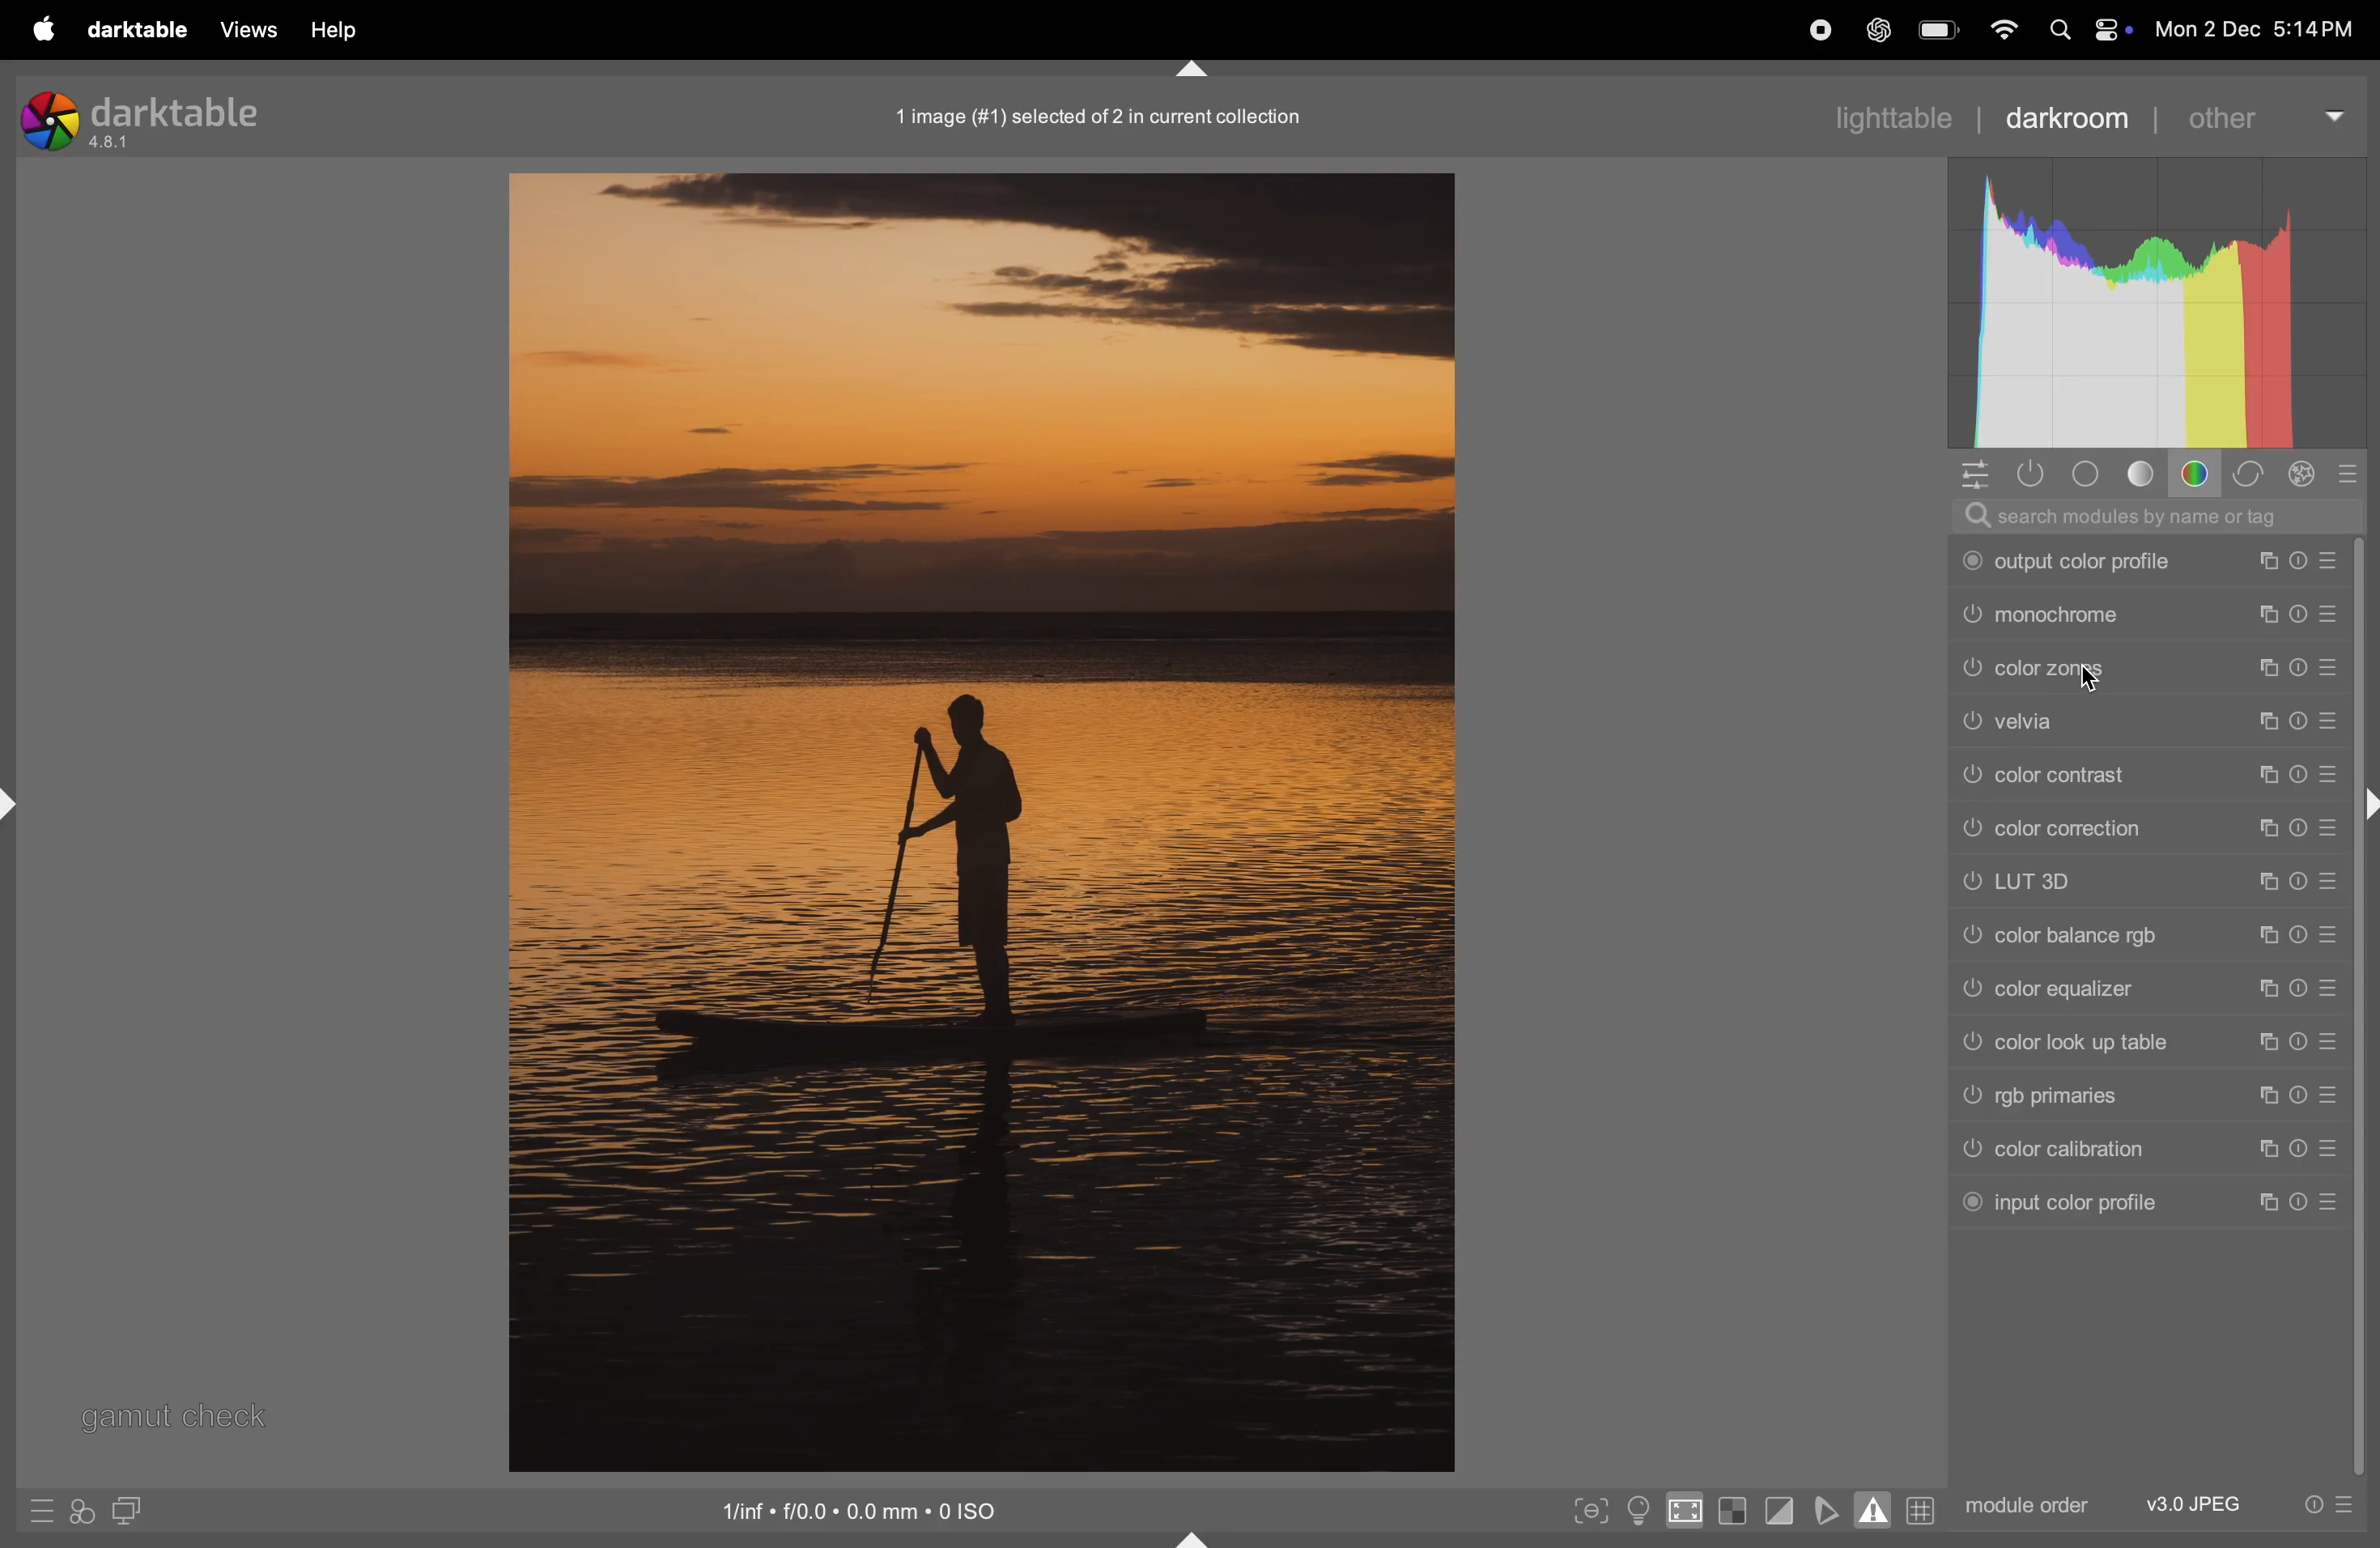 This screenshot has width=2380, height=1548. What do you see at coordinates (2328, 721) in the screenshot?
I see `Preset` at bounding box center [2328, 721].